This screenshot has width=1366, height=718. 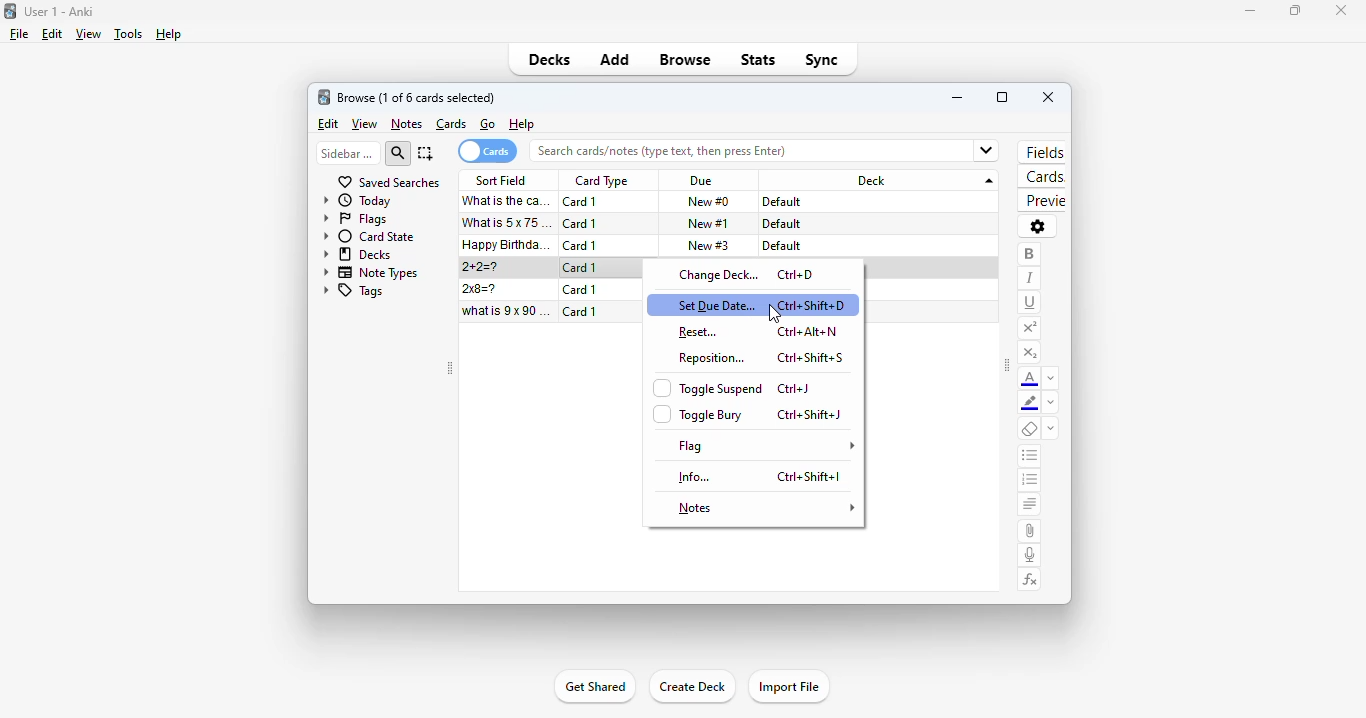 What do you see at coordinates (782, 246) in the screenshot?
I see `default` at bounding box center [782, 246].